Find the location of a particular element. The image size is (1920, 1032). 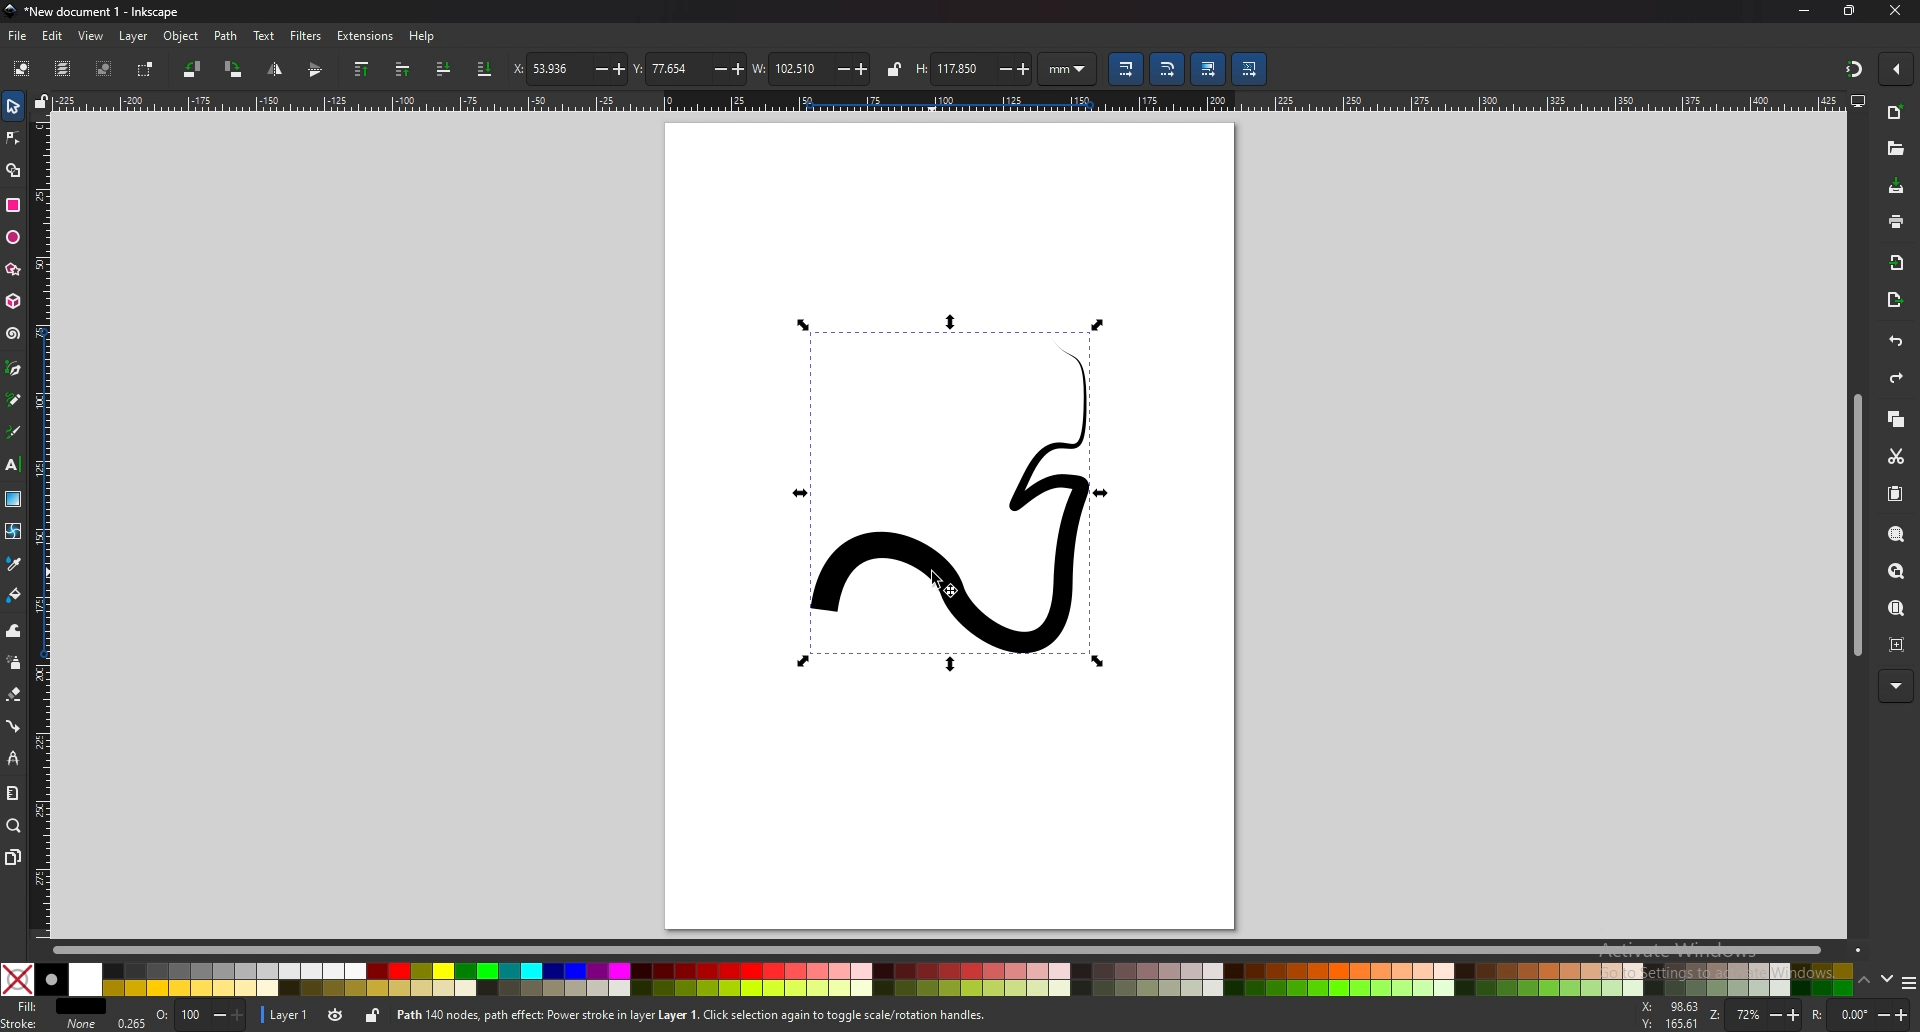

lock is located at coordinates (372, 1016).